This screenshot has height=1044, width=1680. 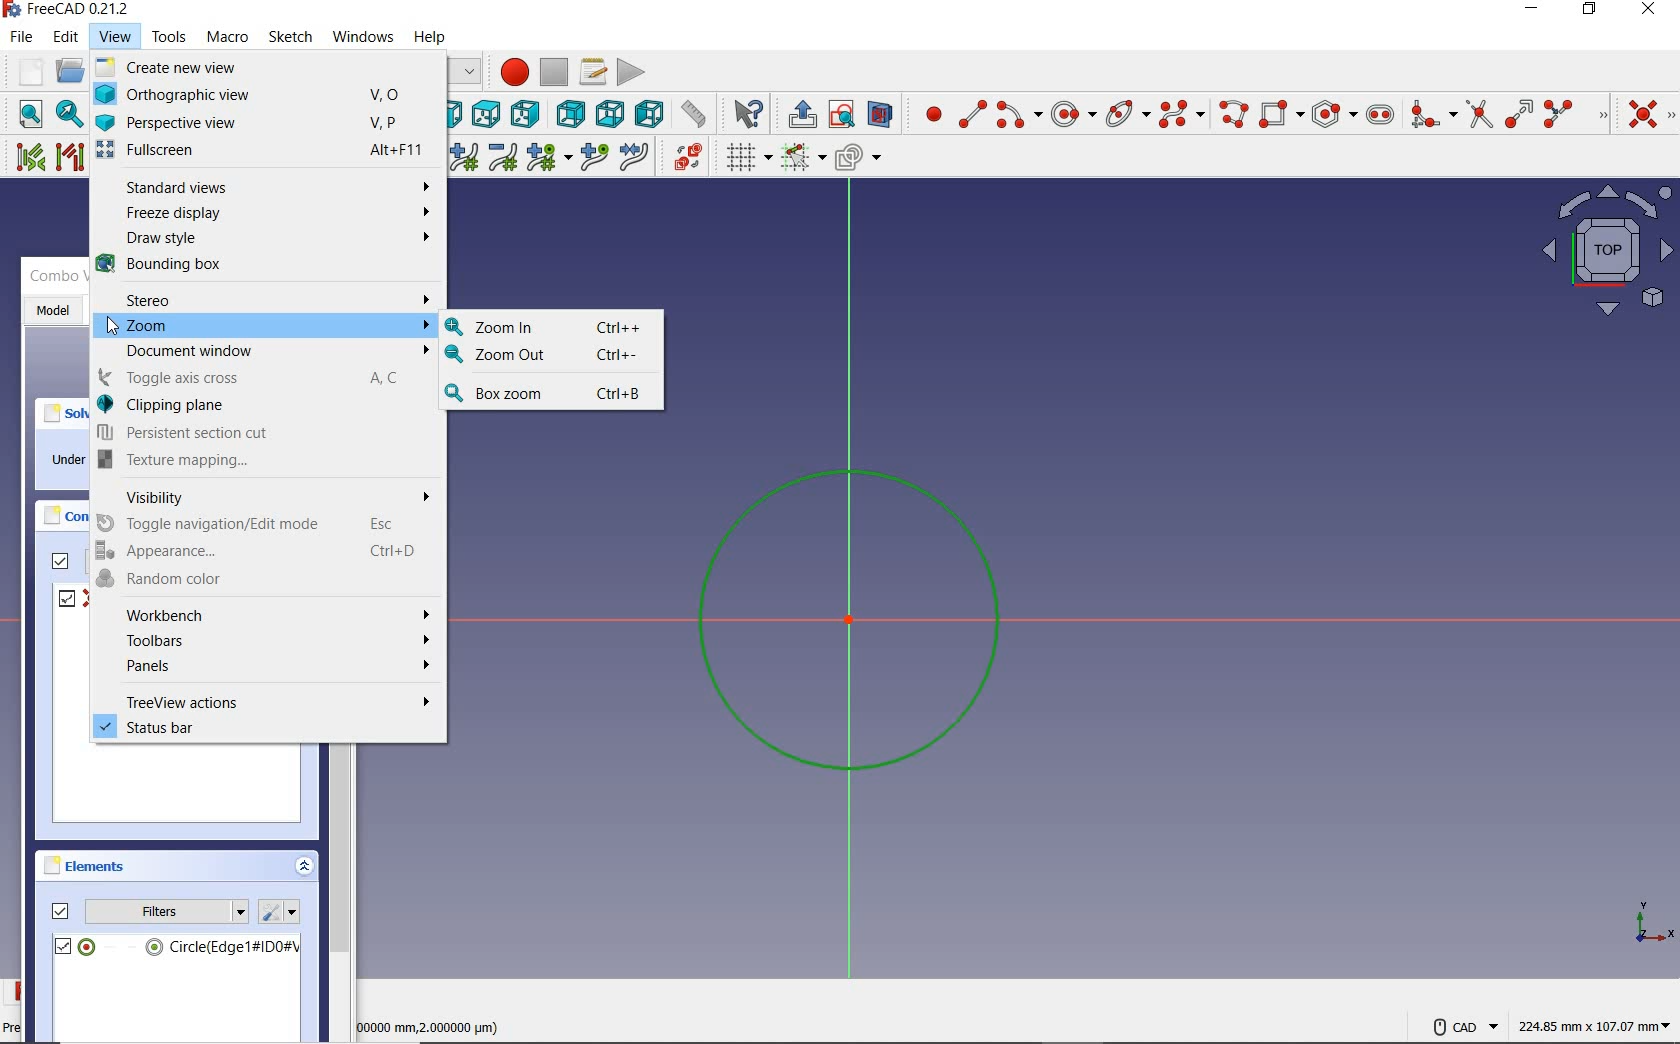 What do you see at coordinates (1232, 115) in the screenshot?
I see `create polyline` at bounding box center [1232, 115].